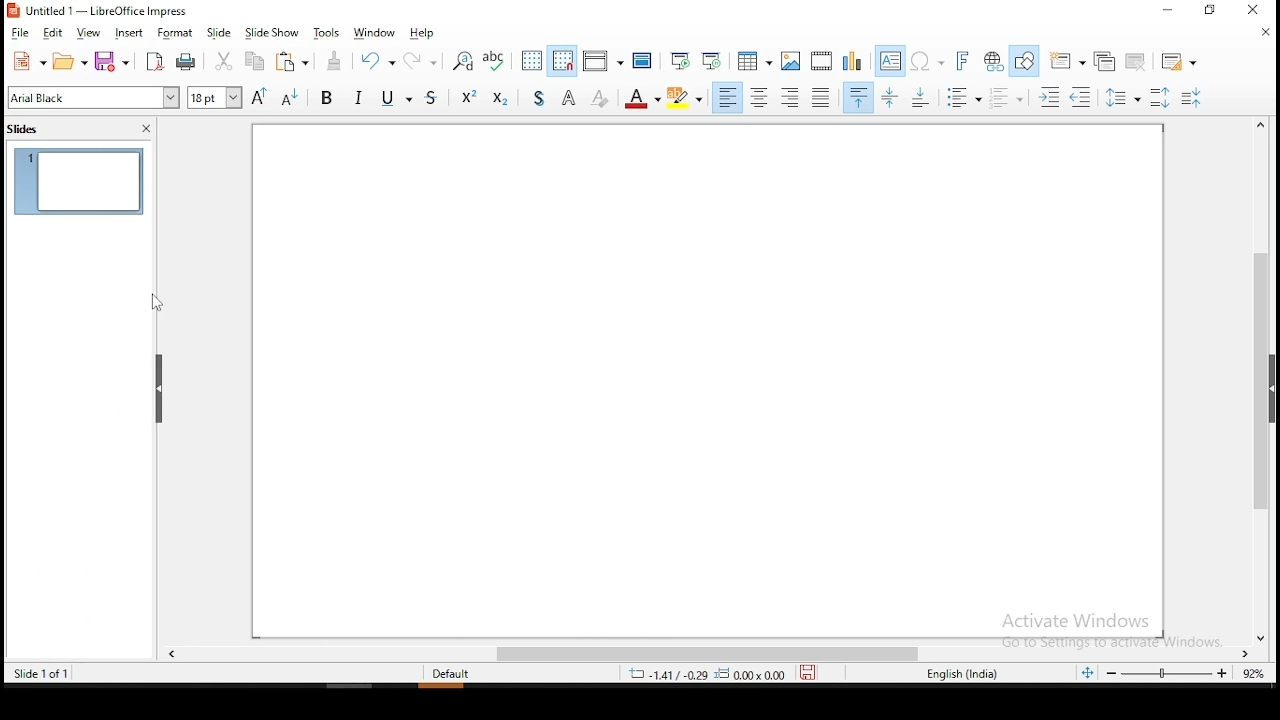 Image resolution: width=1280 pixels, height=720 pixels. Describe the element at coordinates (103, 12) in the screenshot. I see `icon and file name` at that location.